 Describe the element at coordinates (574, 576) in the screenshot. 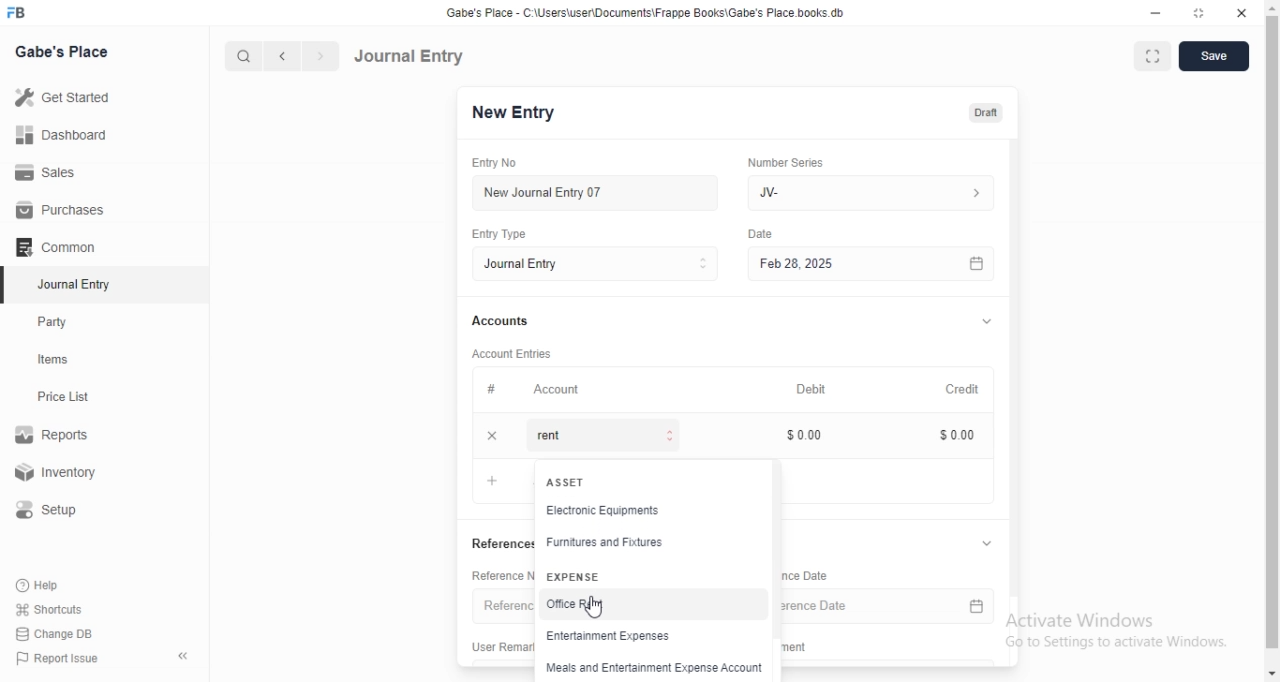

I see `EXPENSE` at that location.